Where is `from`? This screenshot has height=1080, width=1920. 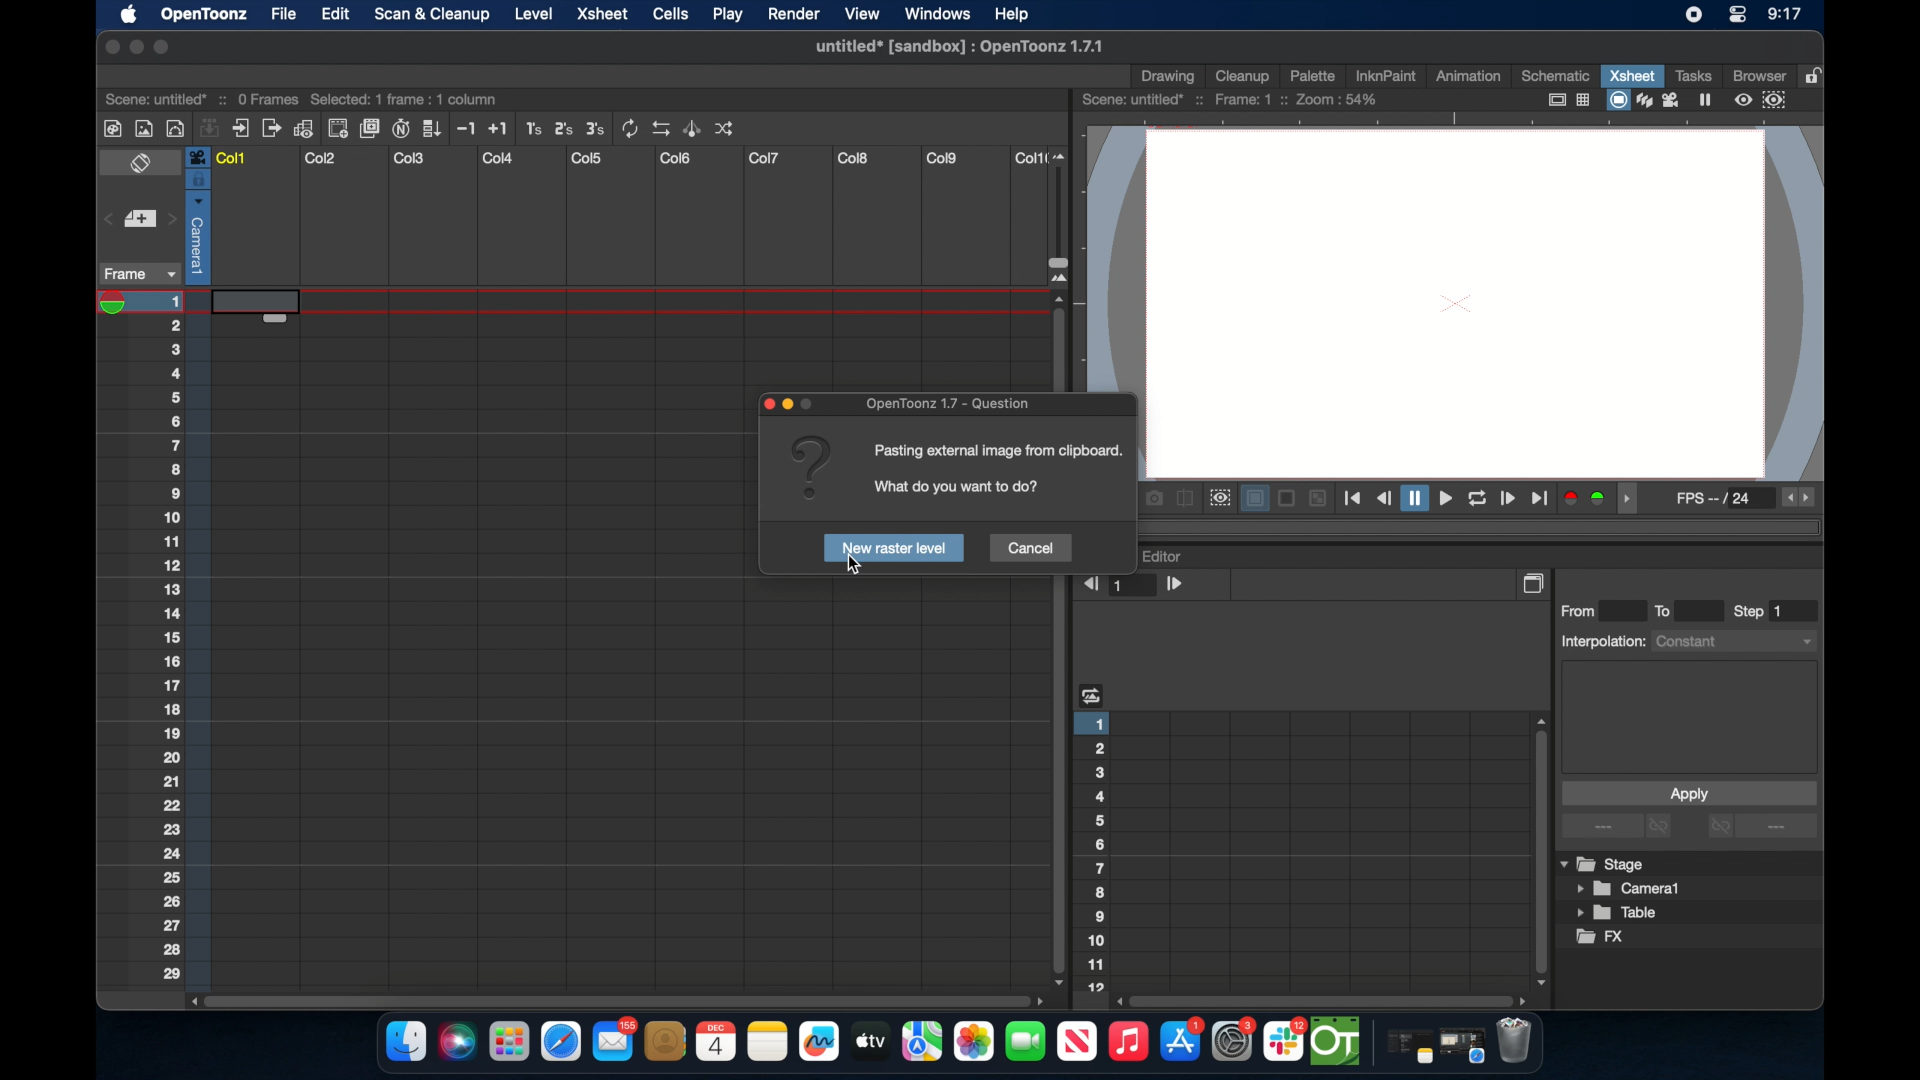 from is located at coordinates (1583, 610).